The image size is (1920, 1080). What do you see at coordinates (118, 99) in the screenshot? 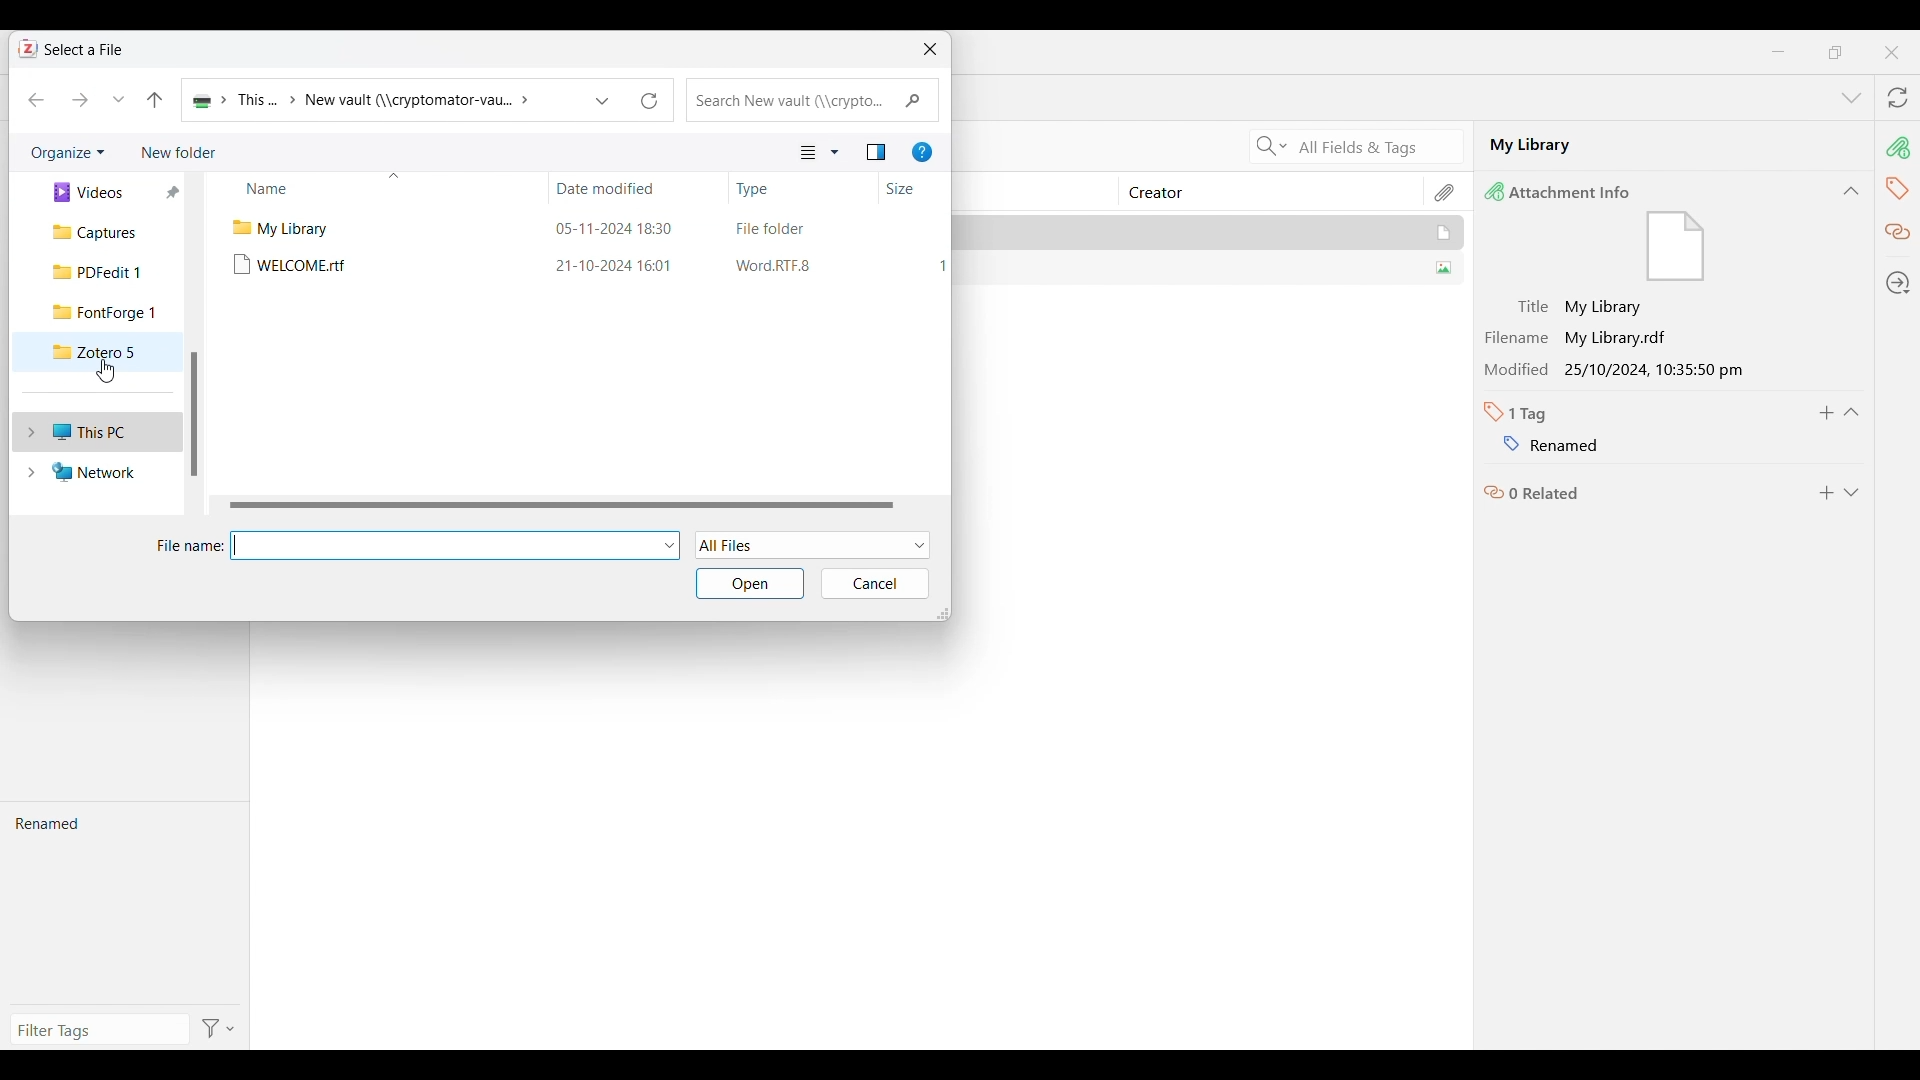
I see `Recent locations` at bounding box center [118, 99].